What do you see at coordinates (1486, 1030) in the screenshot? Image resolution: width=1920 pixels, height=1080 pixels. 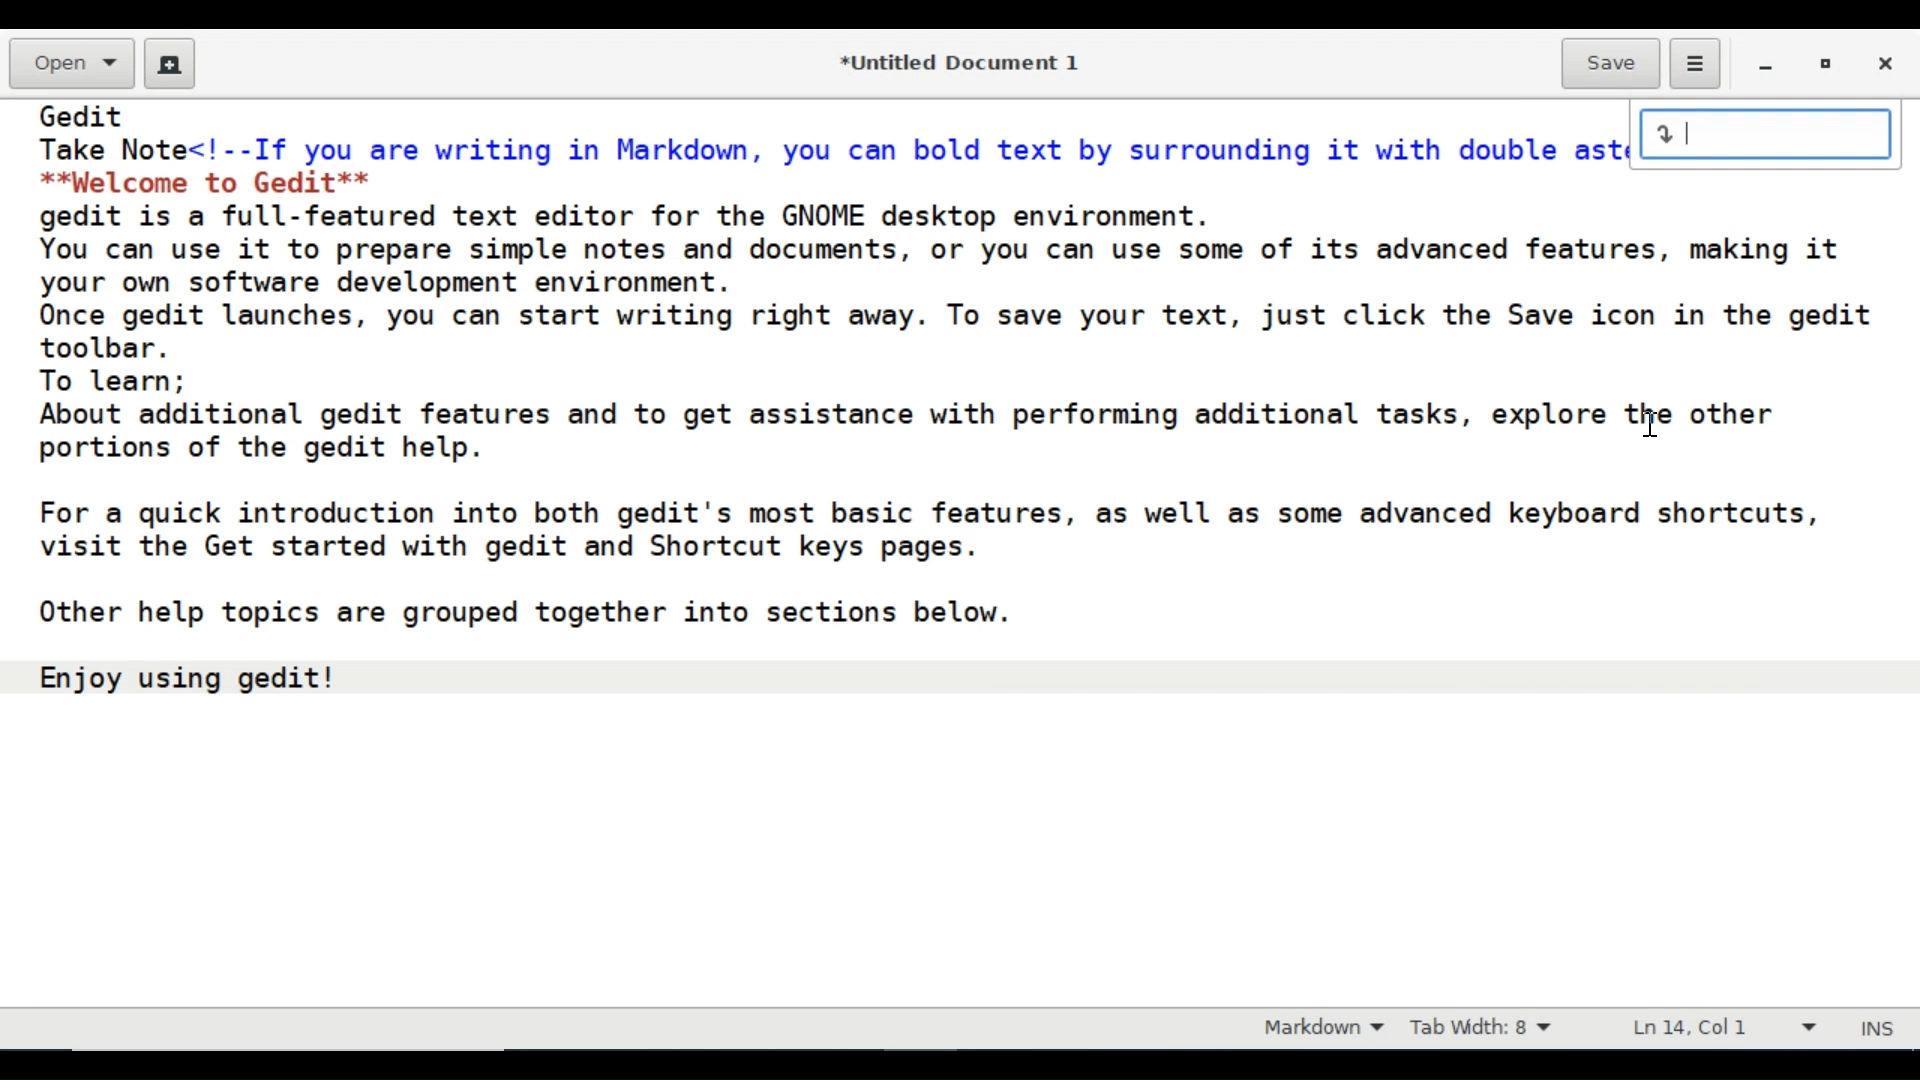 I see `Tab Width` at bounding box center [1486, 1030].